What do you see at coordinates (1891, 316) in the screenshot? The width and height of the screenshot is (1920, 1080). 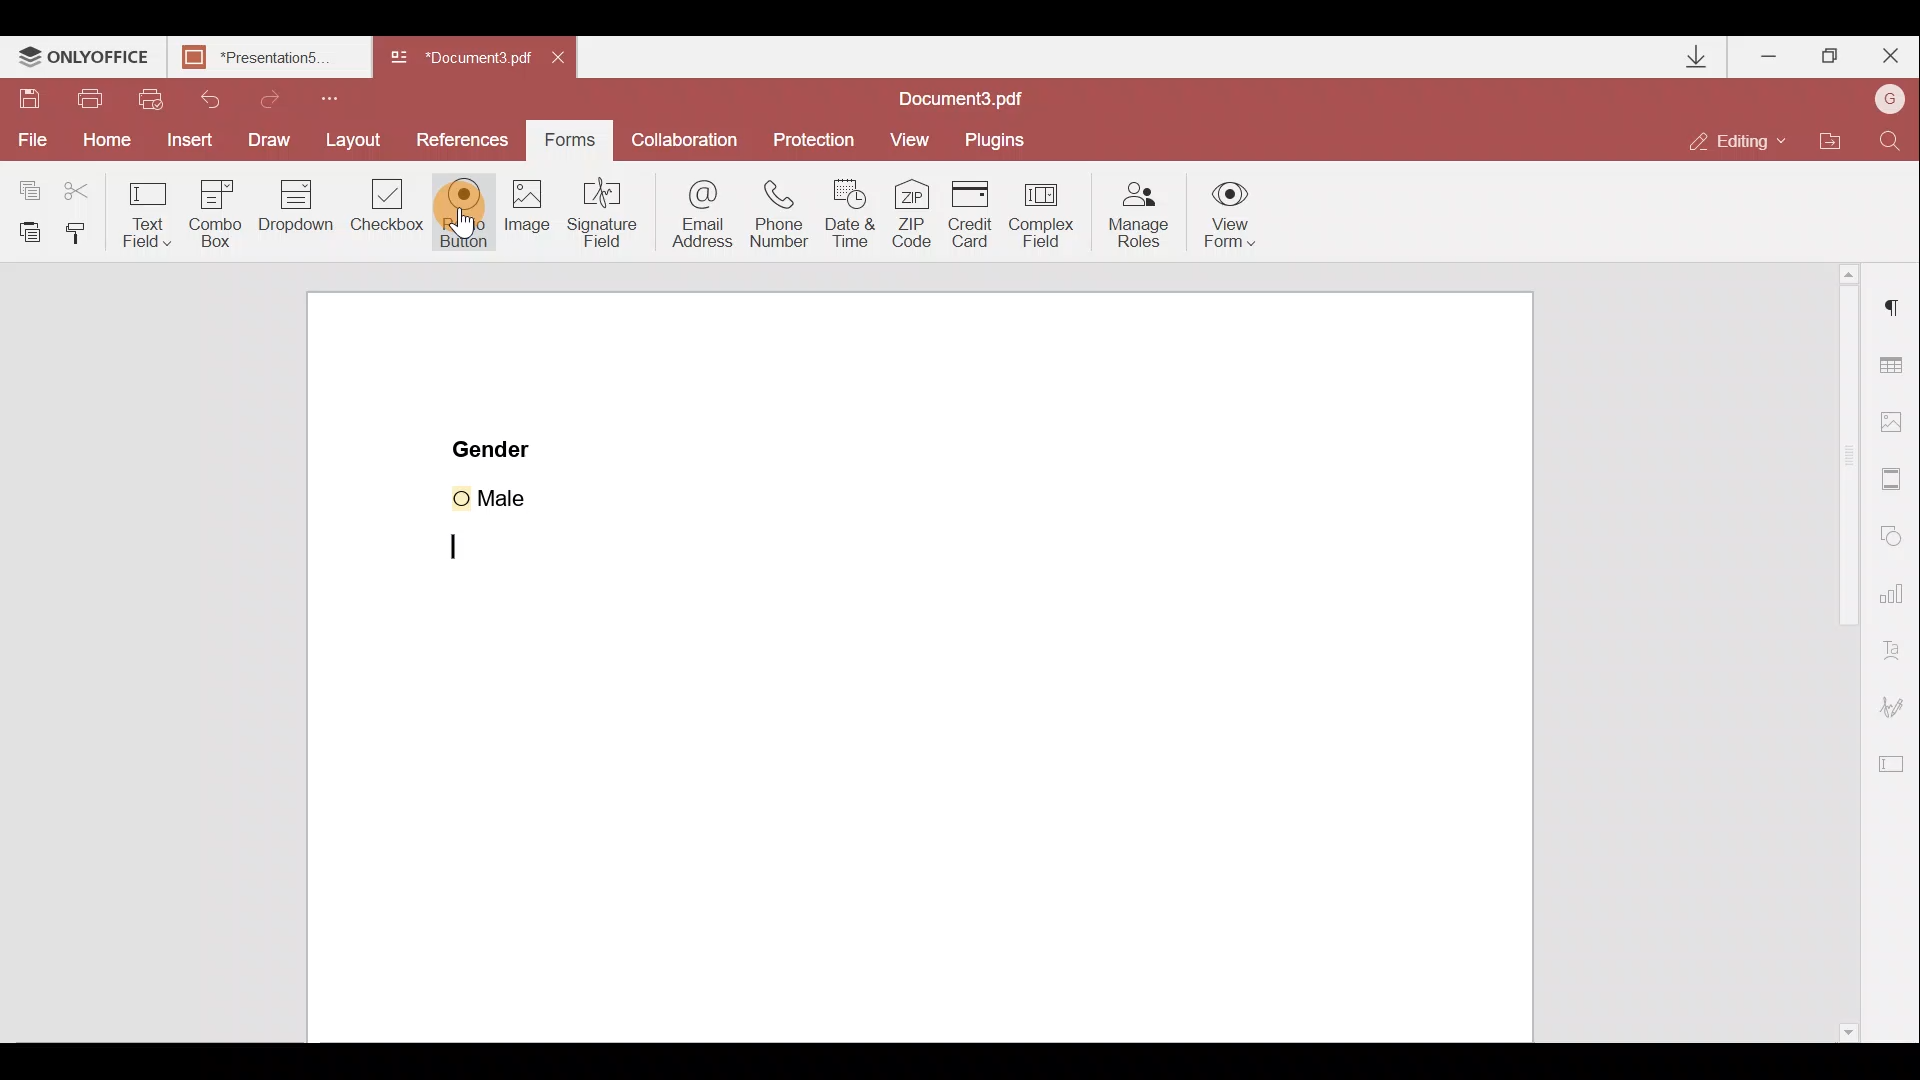 I see `Paragraph settings` at bounding box center [1891, 316].